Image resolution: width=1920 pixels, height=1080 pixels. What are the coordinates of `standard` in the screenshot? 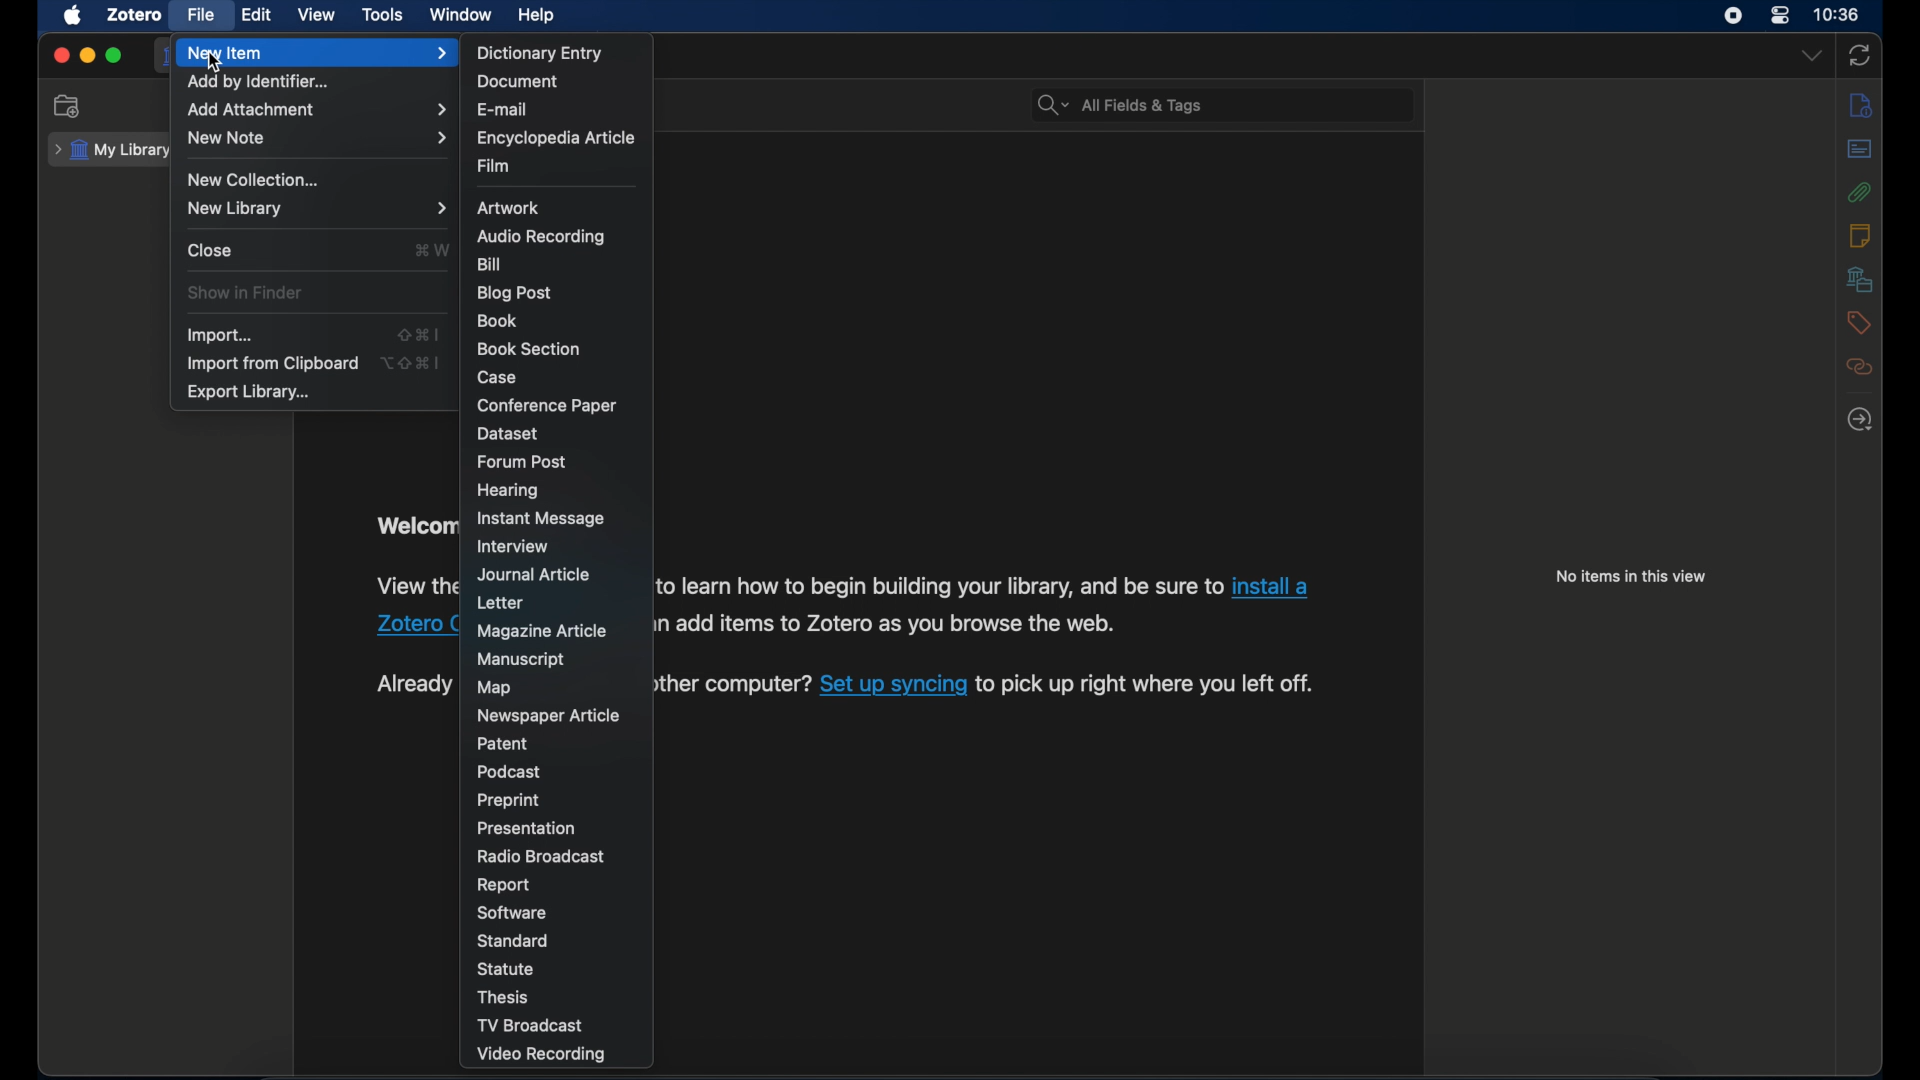 It's located at (511, 941).